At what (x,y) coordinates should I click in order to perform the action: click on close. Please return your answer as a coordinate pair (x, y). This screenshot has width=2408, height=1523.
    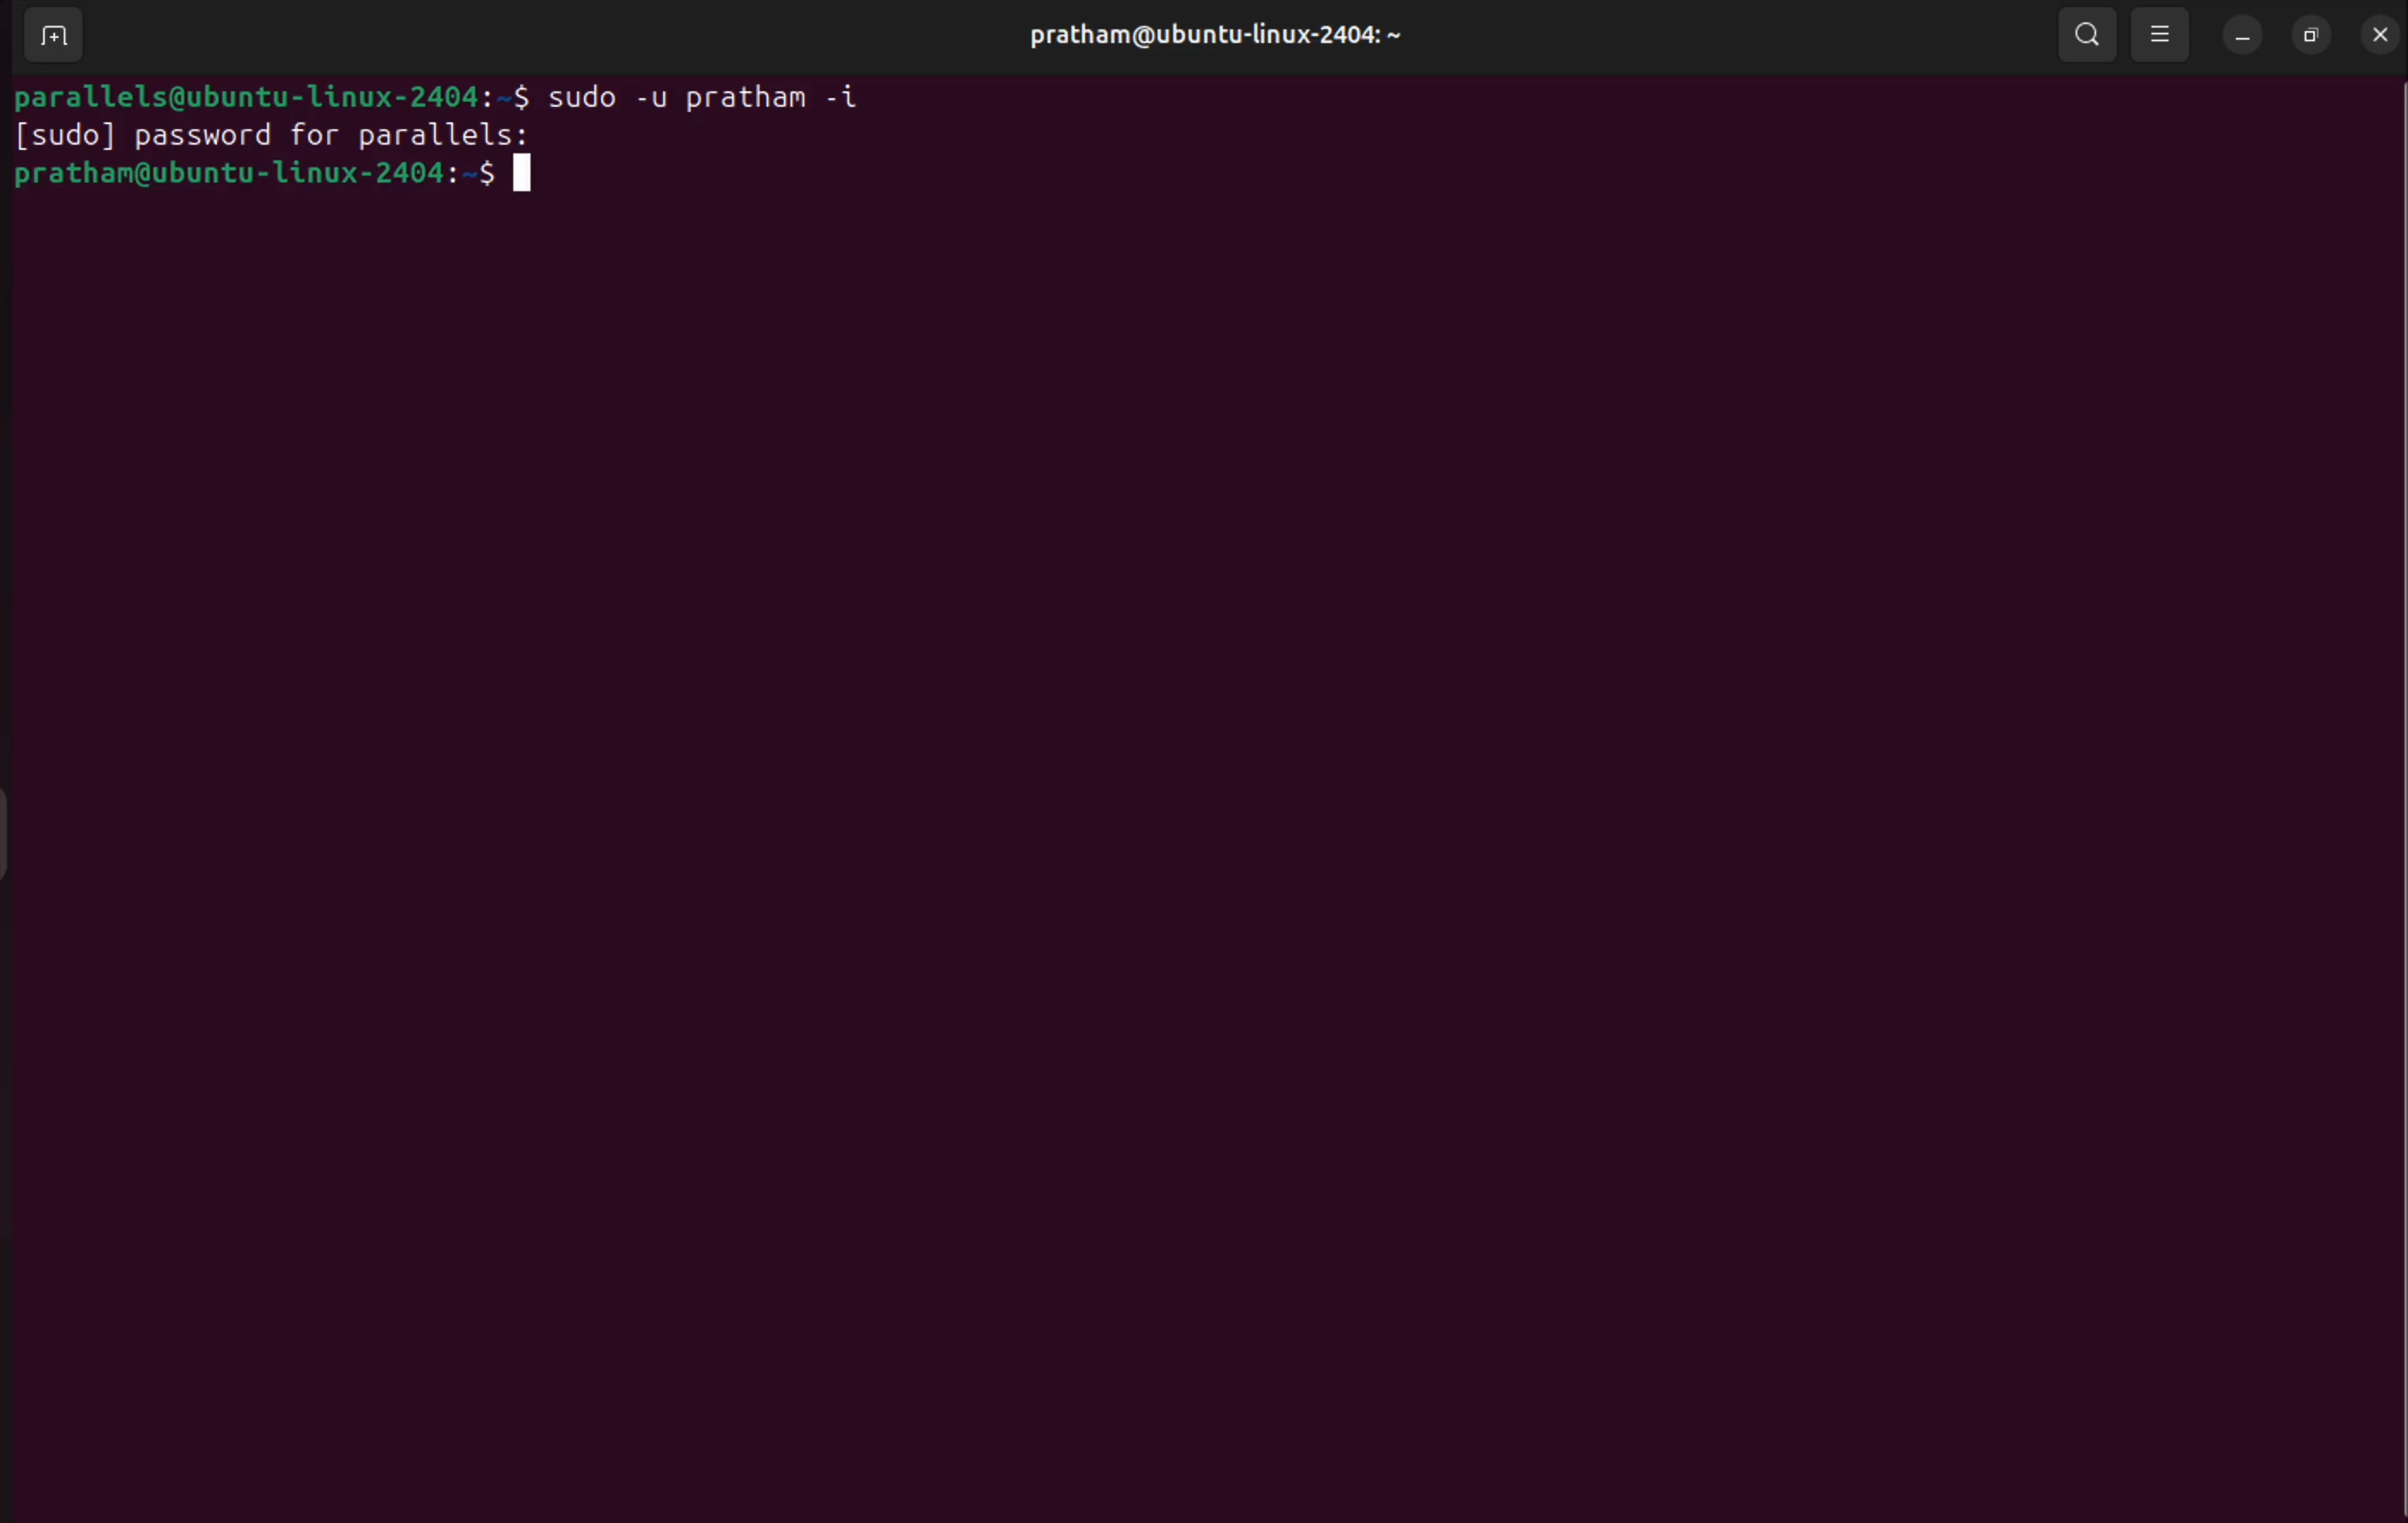
    Looking at the image, I should click on (2375, 34).